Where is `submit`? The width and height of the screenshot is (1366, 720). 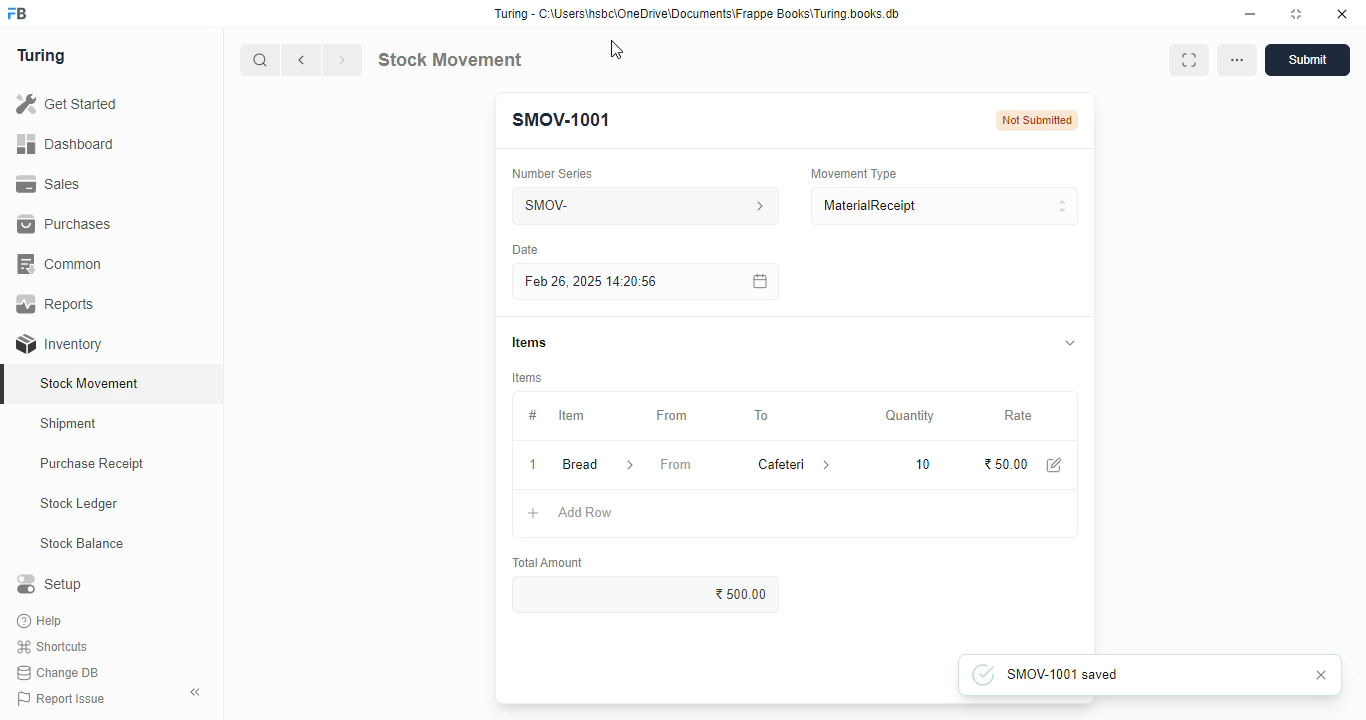
submit is located at coordinates (1307, 60).